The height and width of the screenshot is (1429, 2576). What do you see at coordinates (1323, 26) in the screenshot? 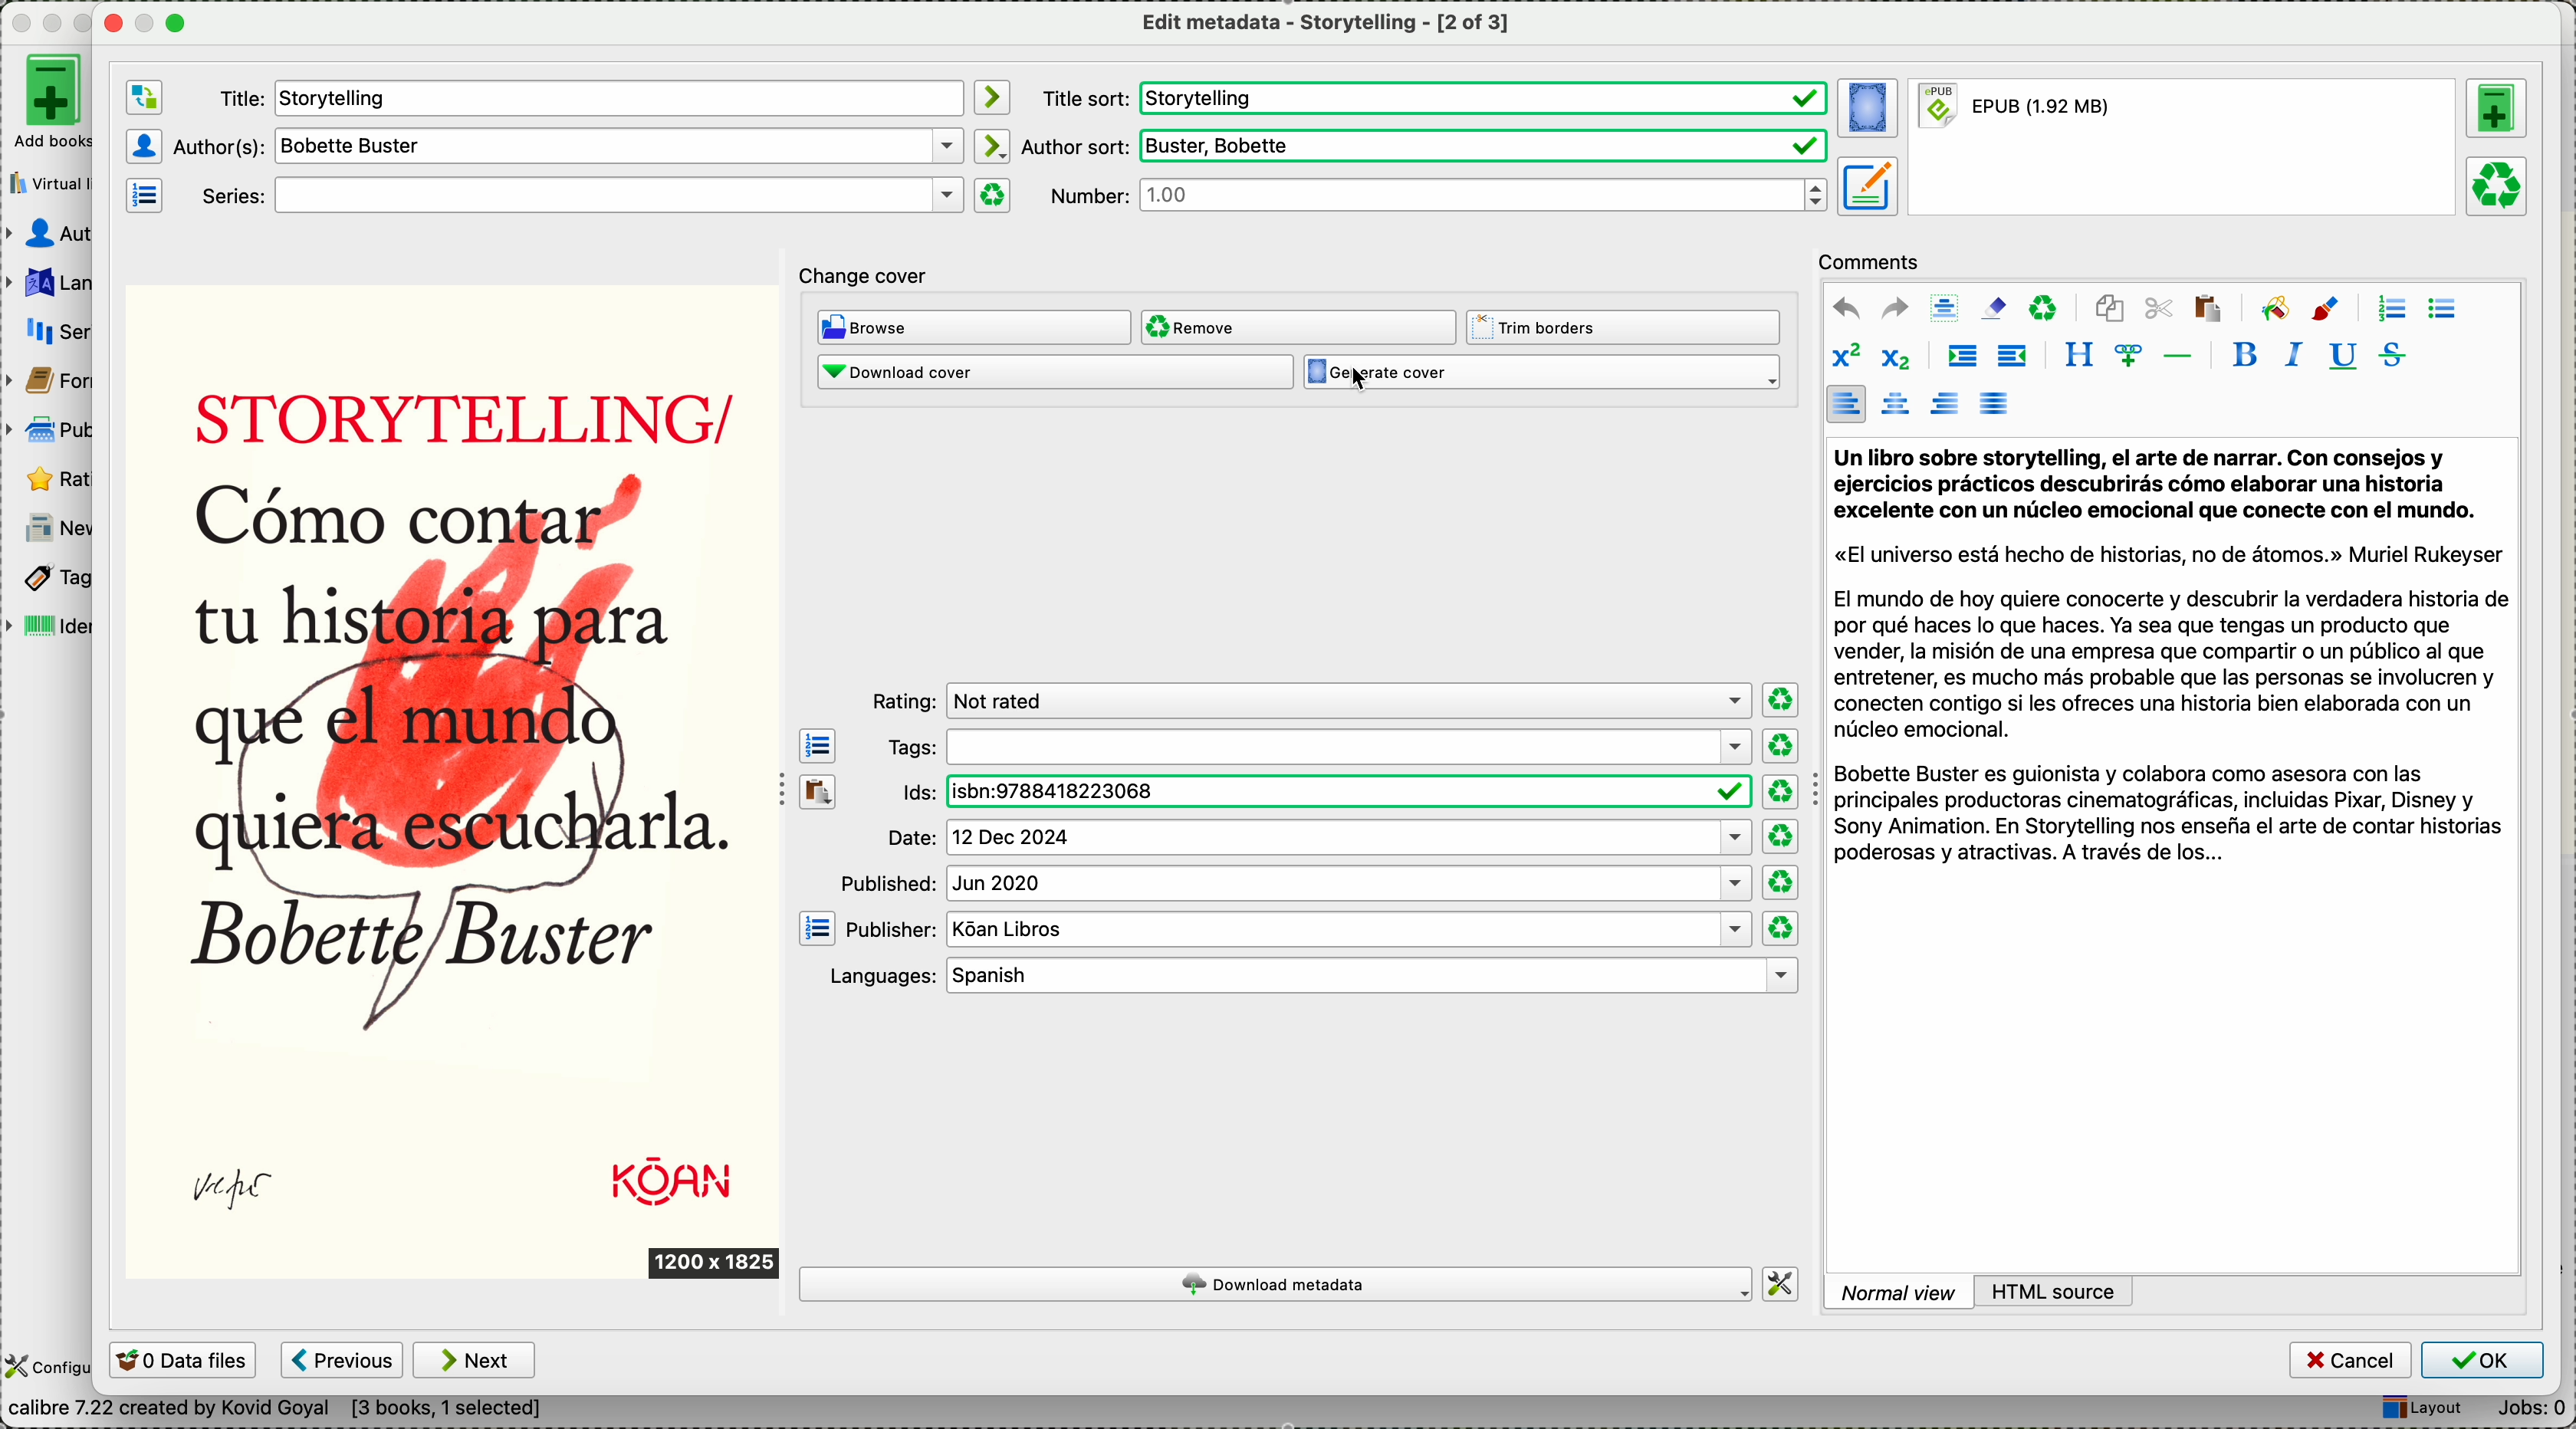
I see `edit metadata` at bounding box center [1323, 26].